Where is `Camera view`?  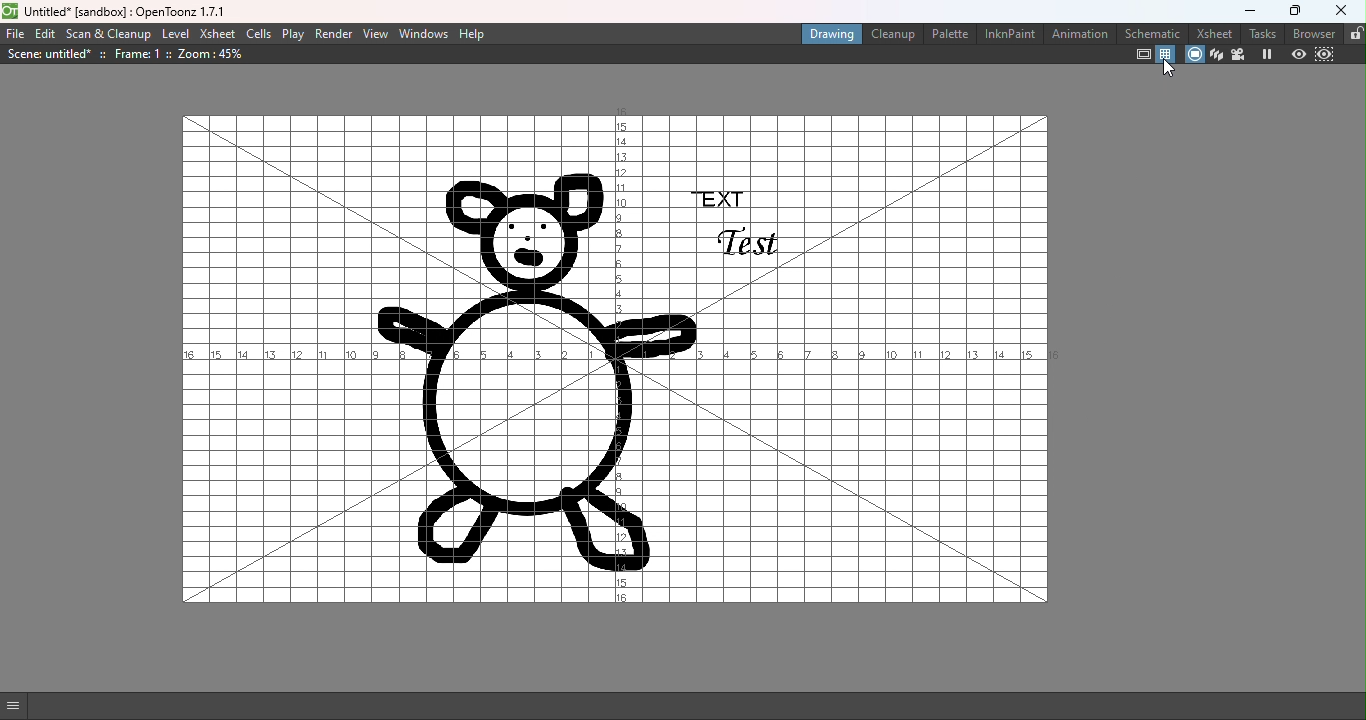 Camera view is located at coordinates (1237, 54).